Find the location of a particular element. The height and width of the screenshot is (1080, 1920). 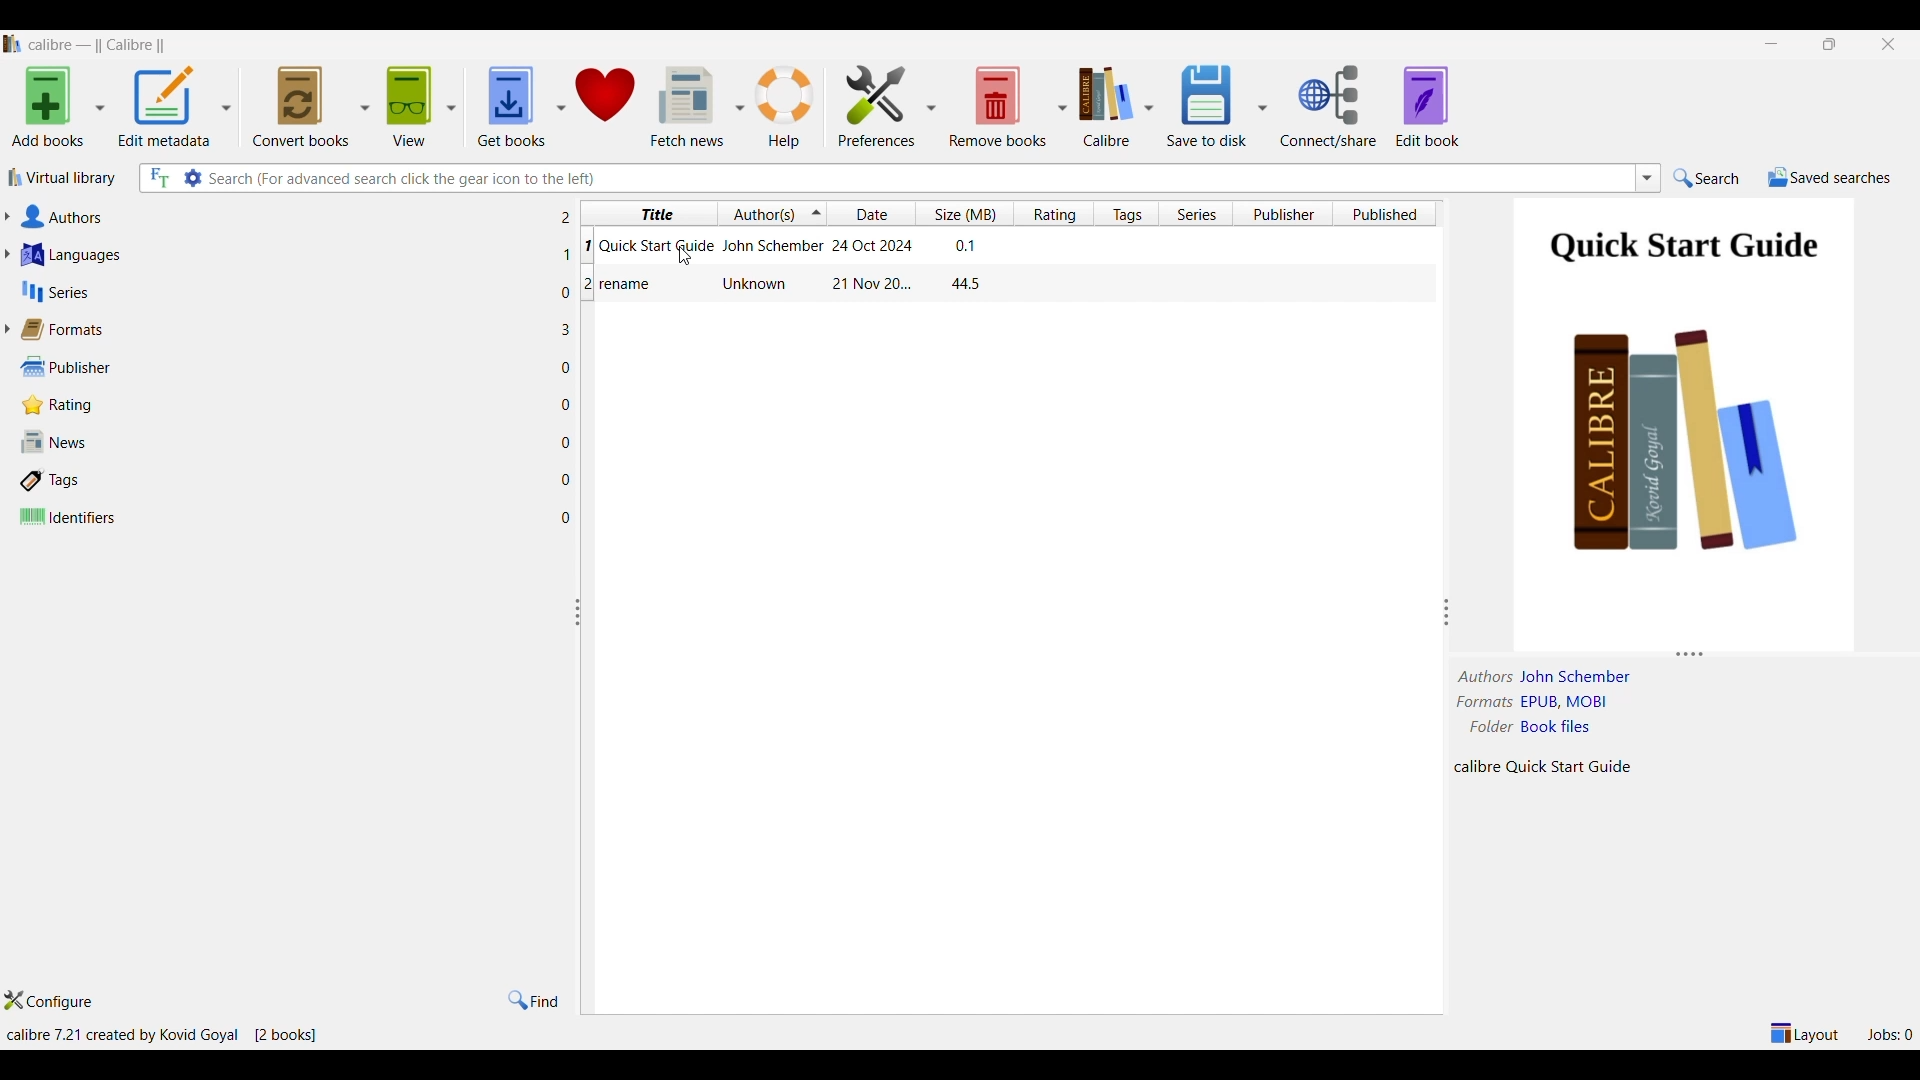

Publisher column is located at coordinates (1288, 213).